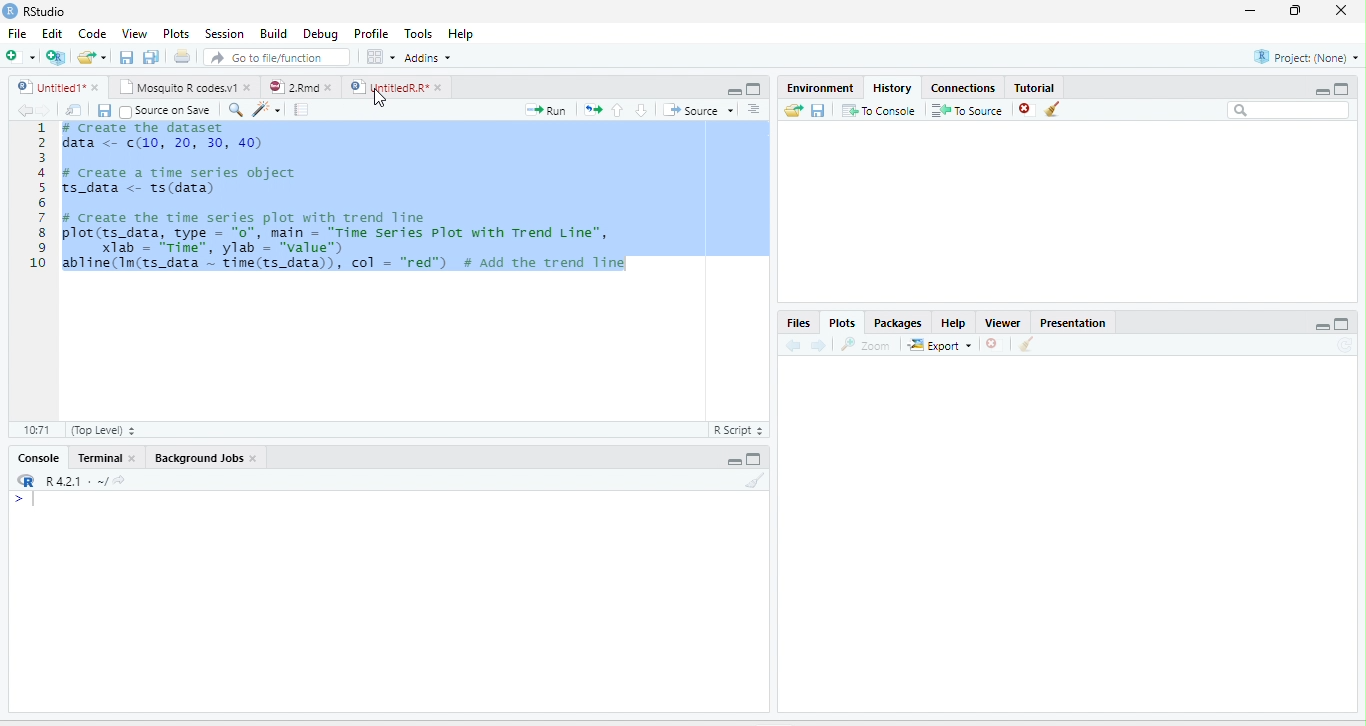 The height and width of the screenshot is (726, 1366). What do you see at coordinates (1341, 11) in the screenshot?
I see `close` at bounding box center [1341, 11].